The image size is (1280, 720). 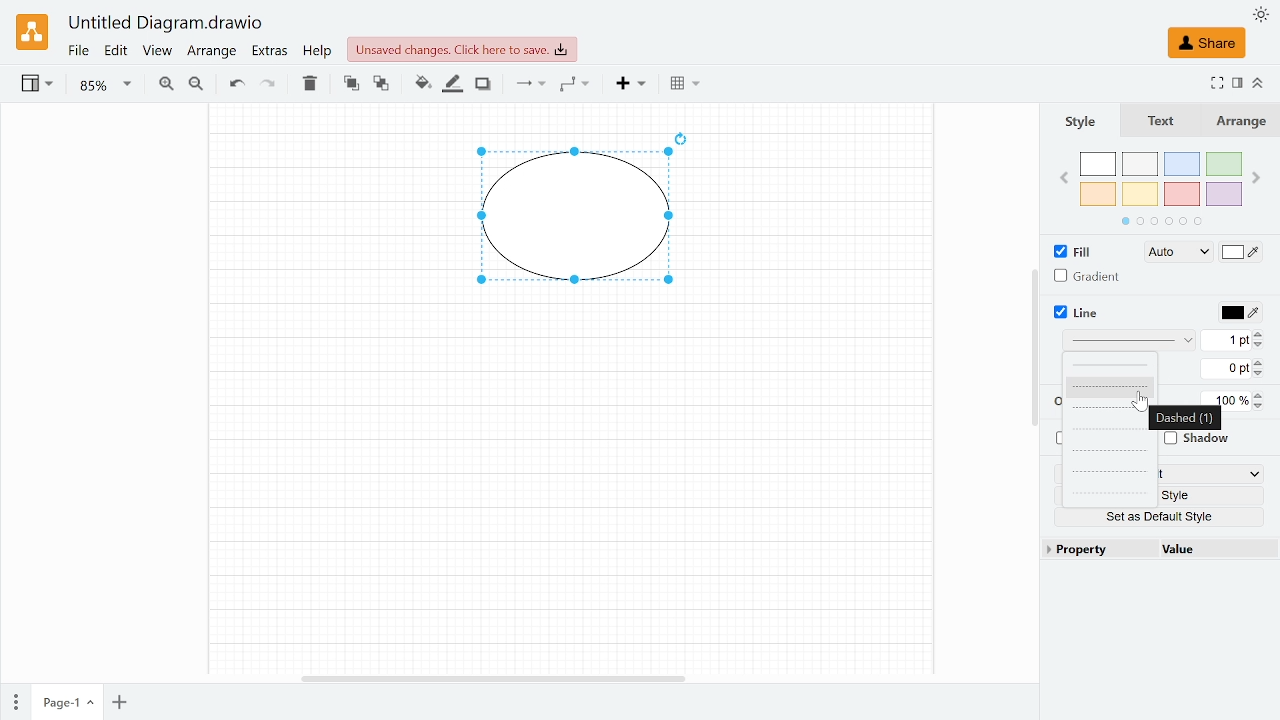 What do you see at coordinates (576, 85) in the screenshot?
I see `Waypoints` at bounding box center [576, 85].